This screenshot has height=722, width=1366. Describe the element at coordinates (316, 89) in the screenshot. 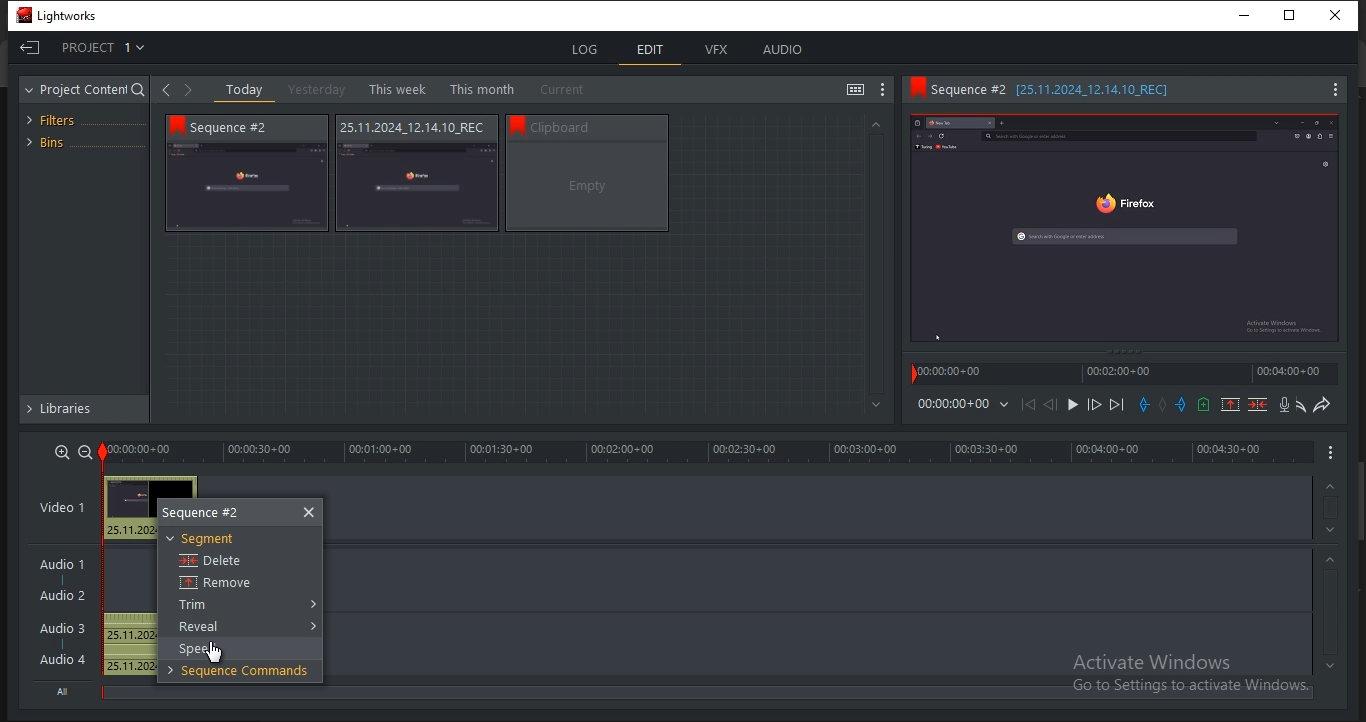

I see `yesterday` at that location.